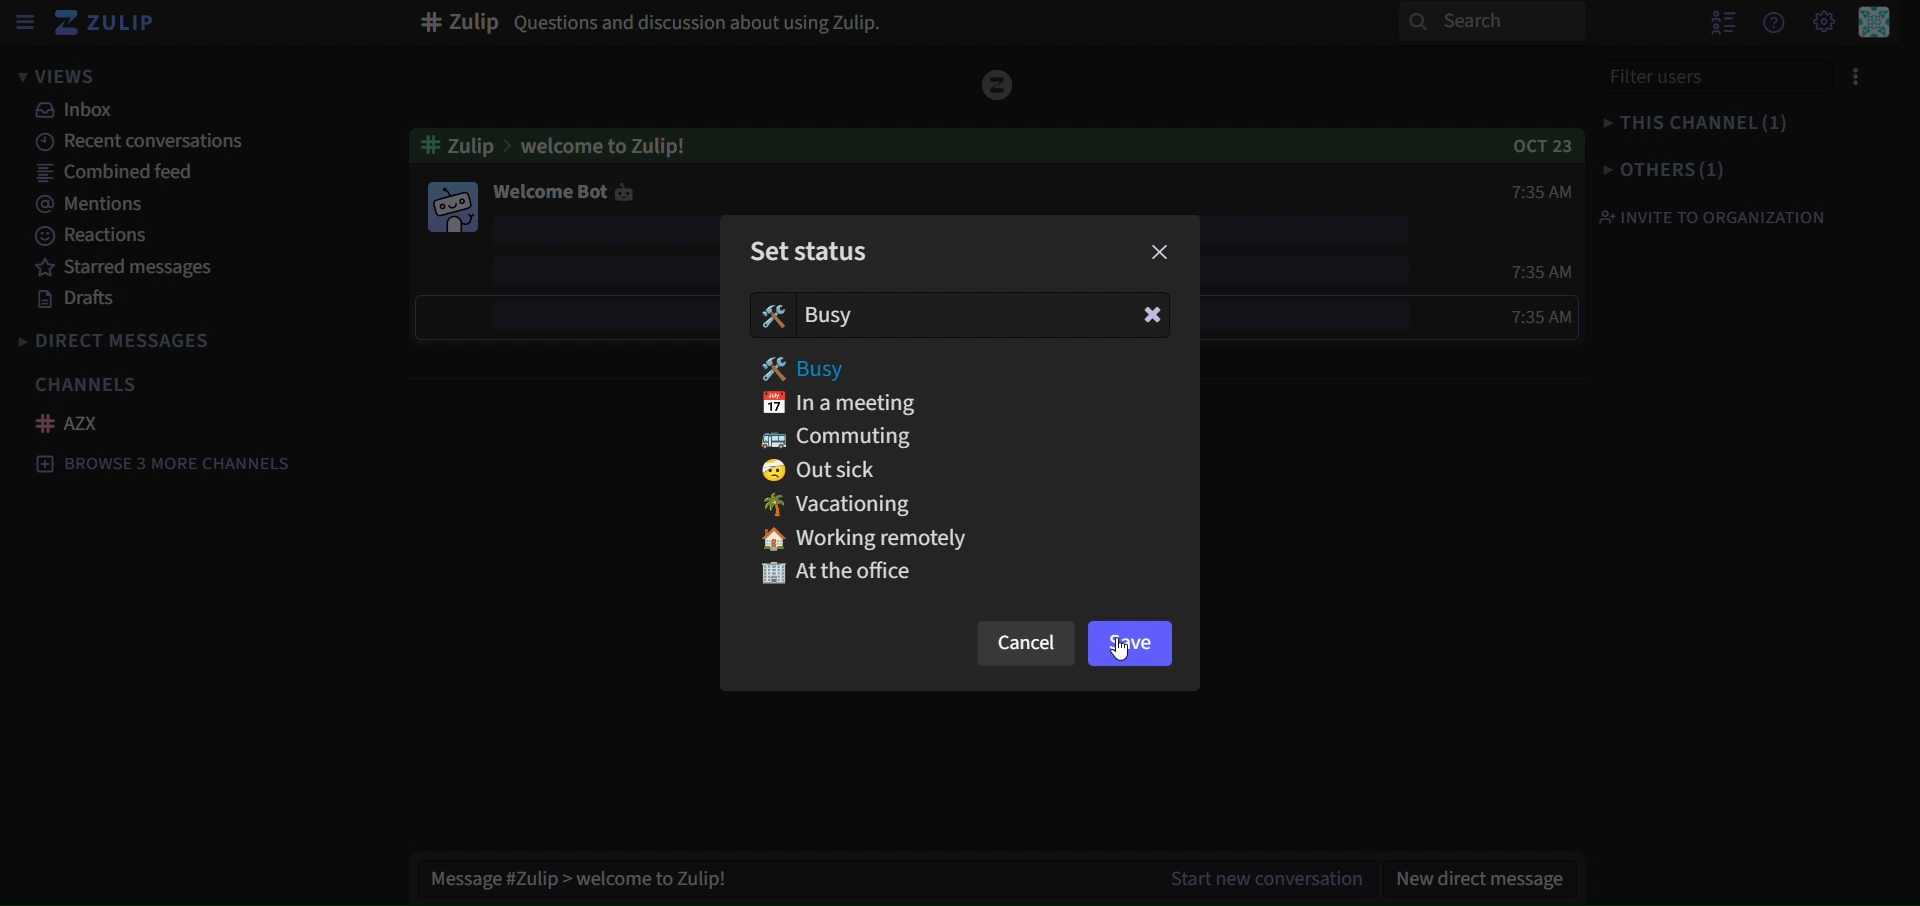 This screenshot has height=906, width=1920. Describe the element at coordinates (1694, 121) in the screenshot. I see `this channel` at that location.